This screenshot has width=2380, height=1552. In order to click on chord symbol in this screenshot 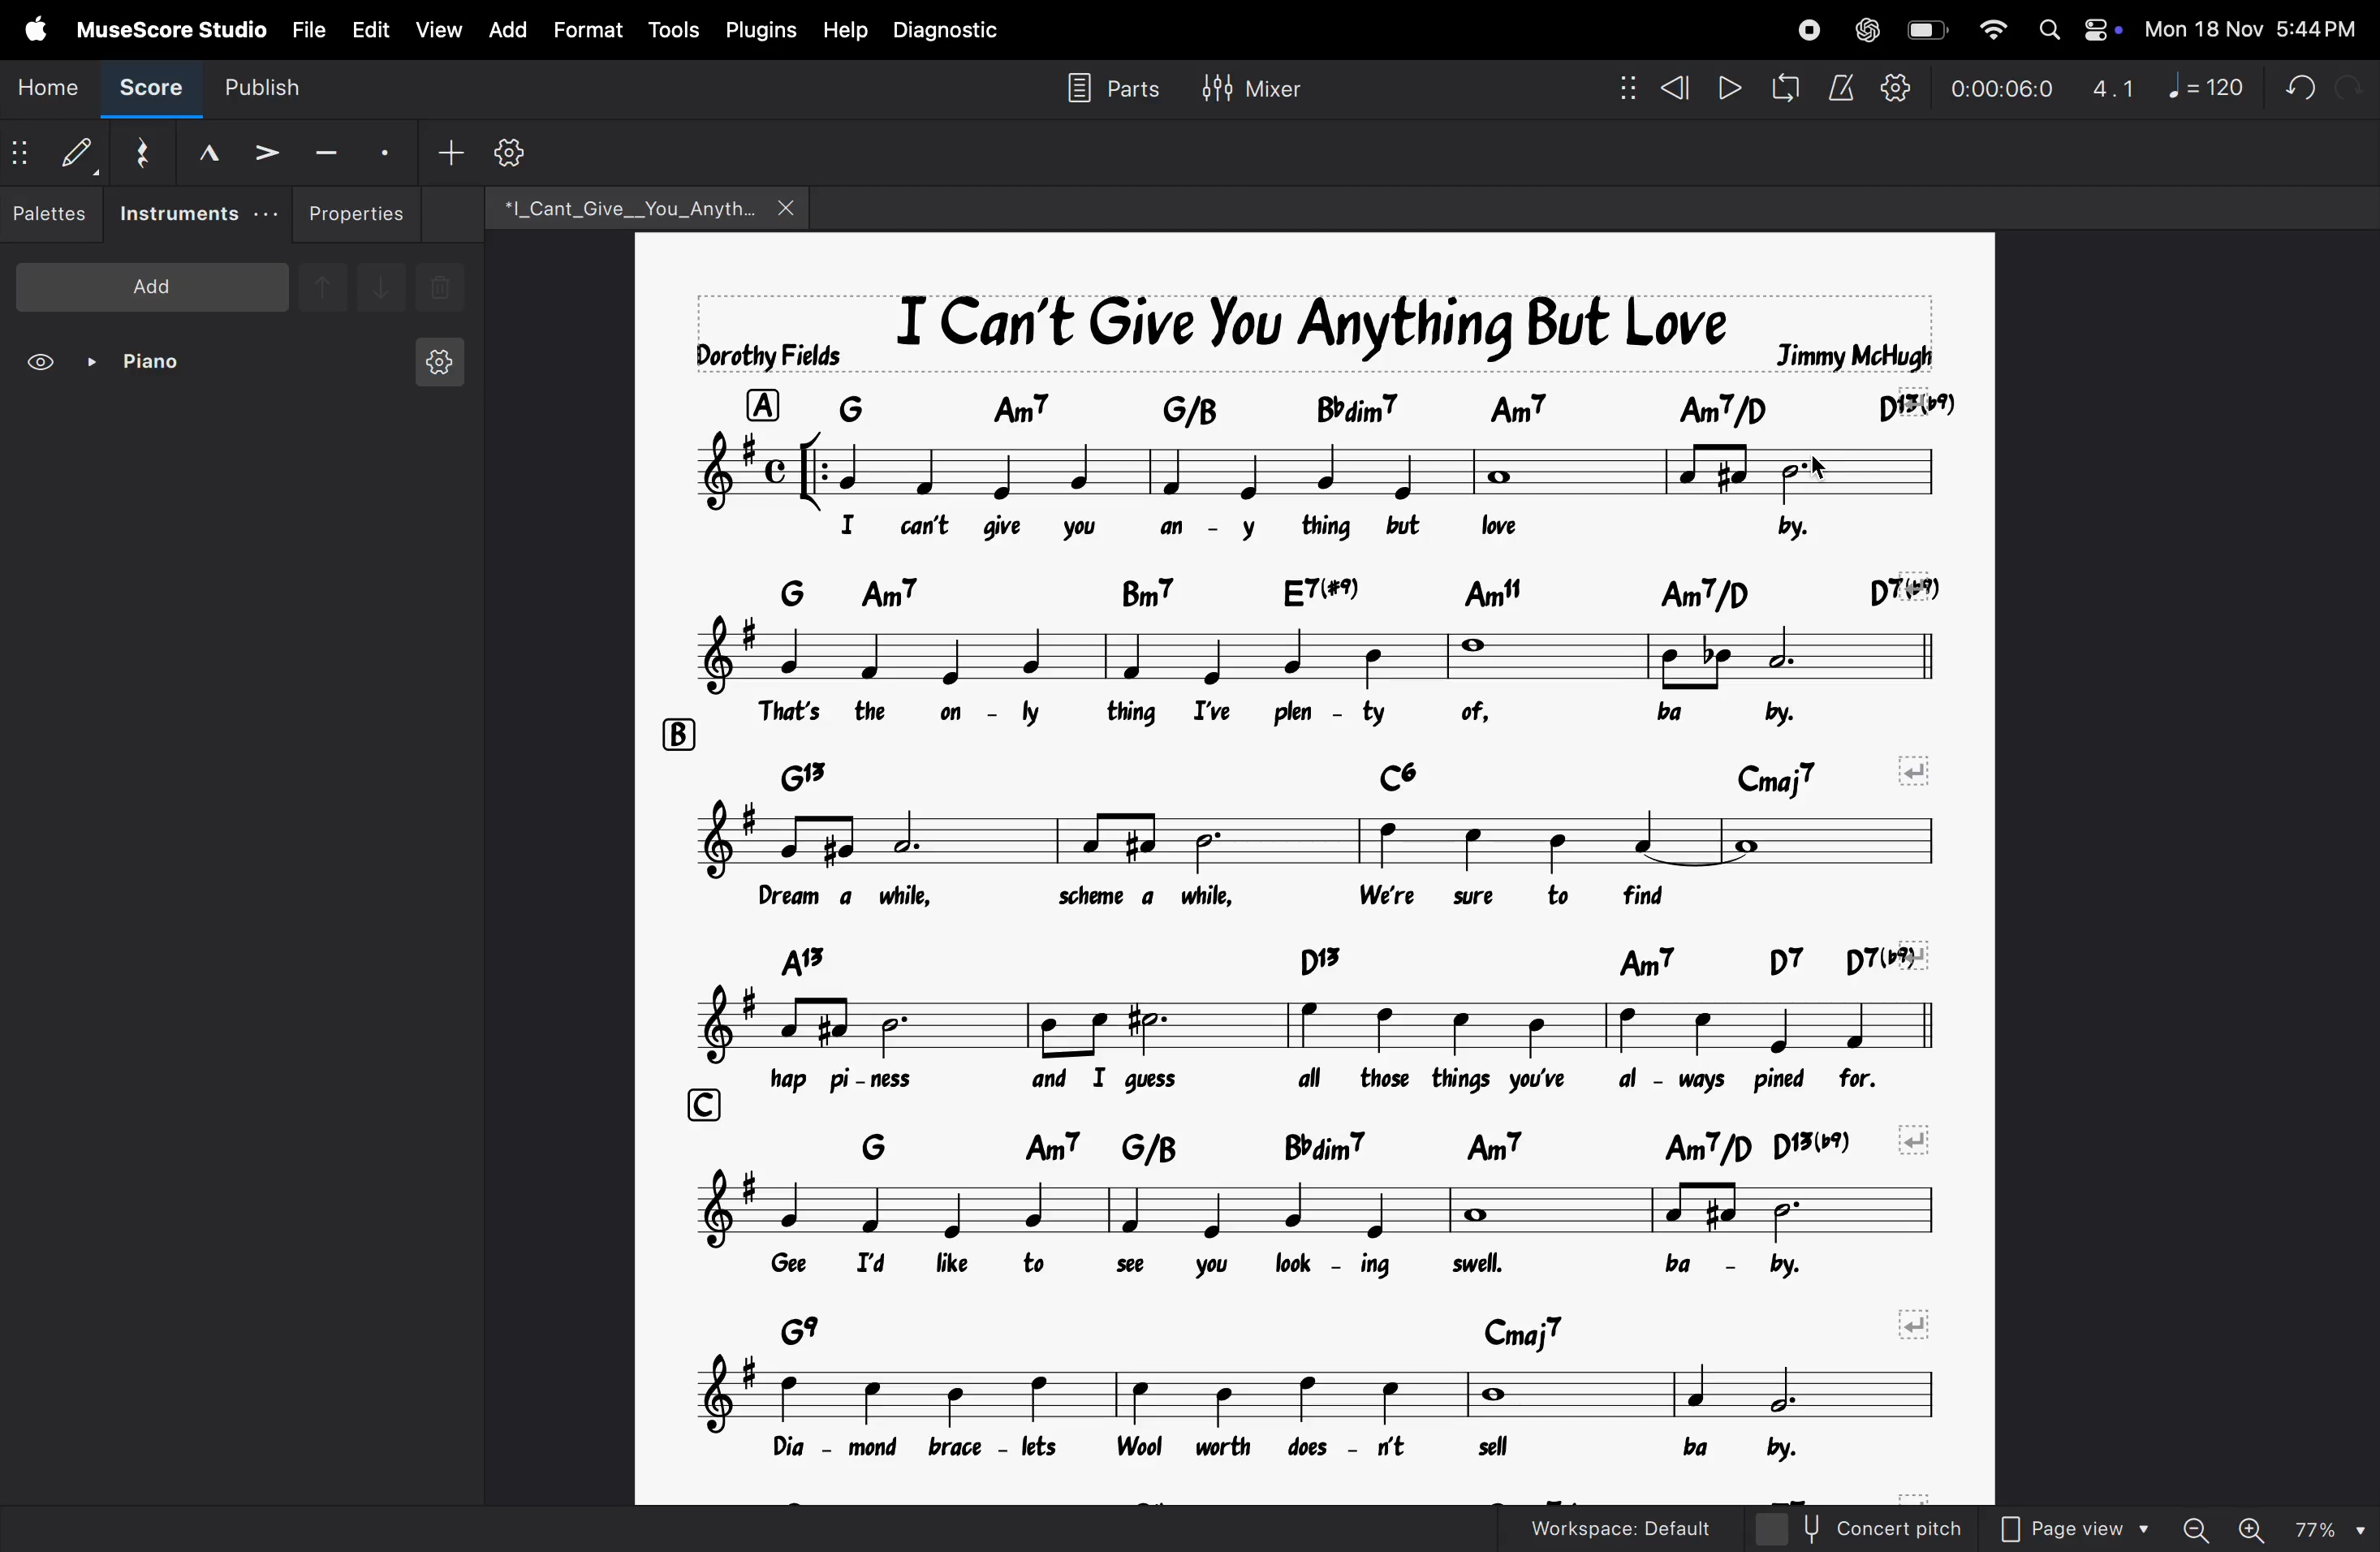, I will do `click(1390, 406)`.